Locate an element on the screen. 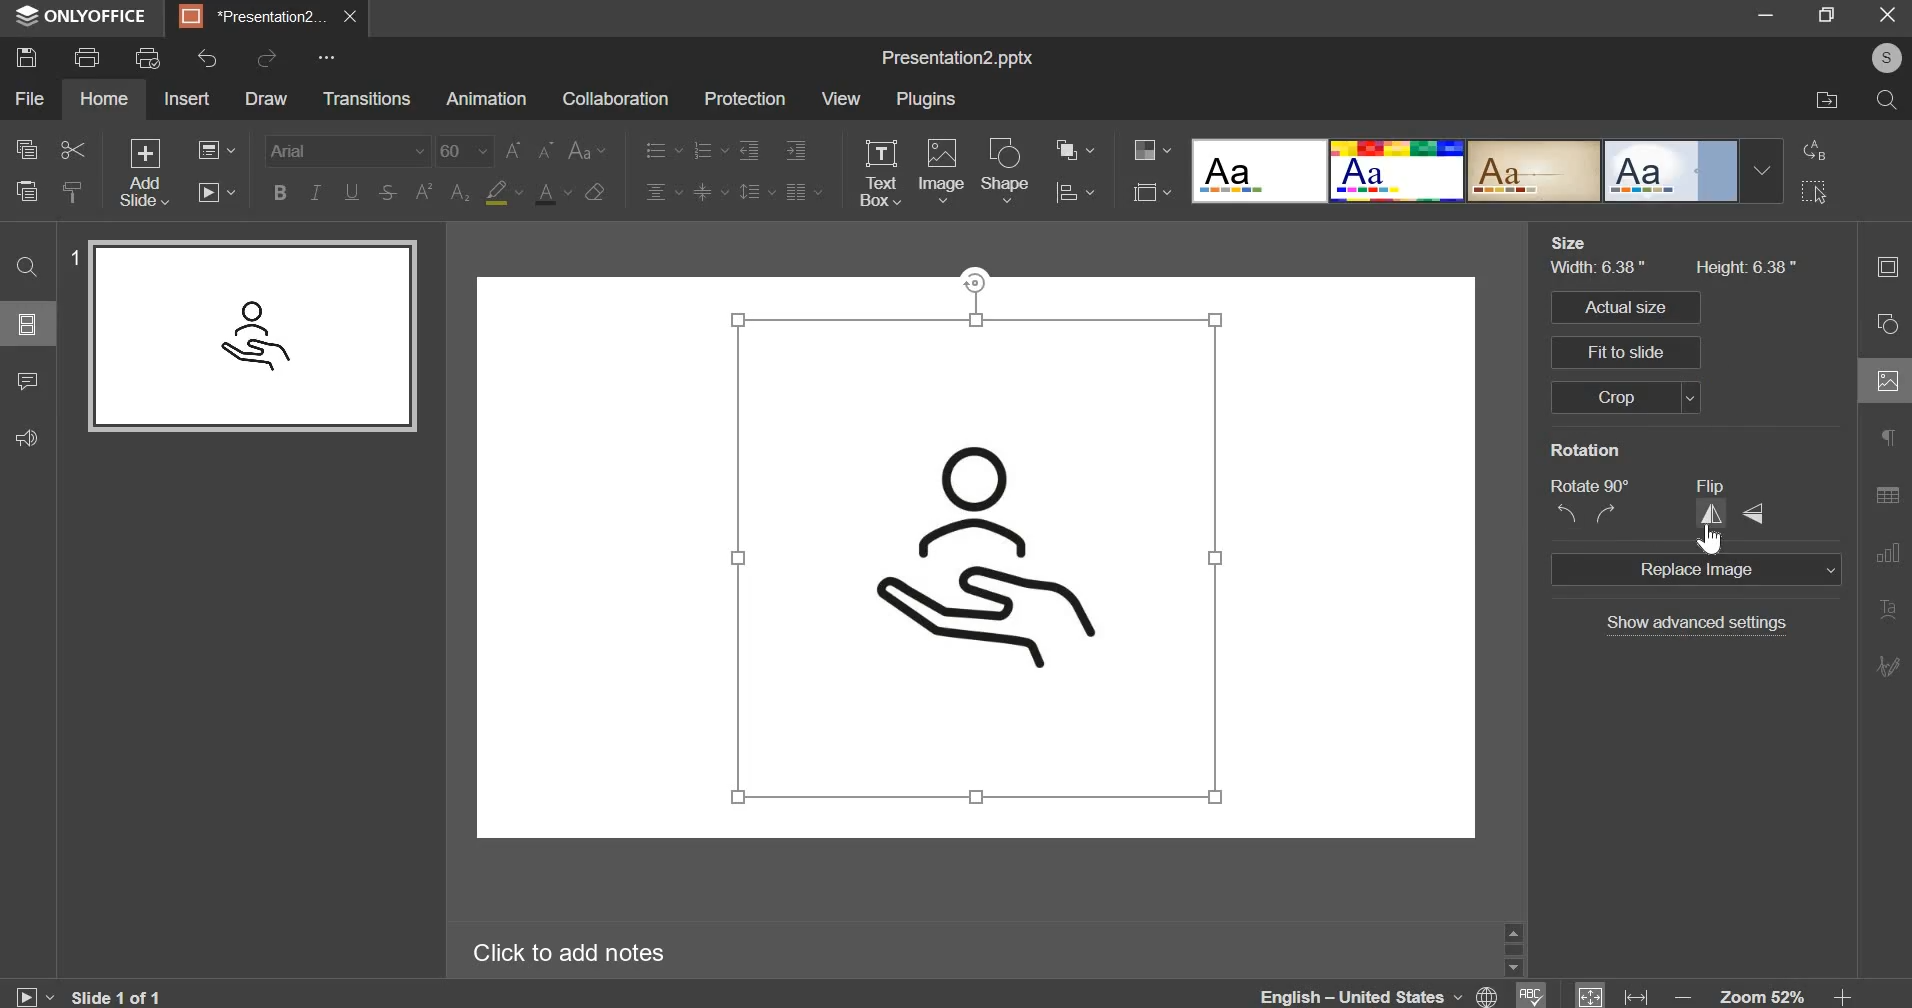  text color is located at coordinates (552, 194).